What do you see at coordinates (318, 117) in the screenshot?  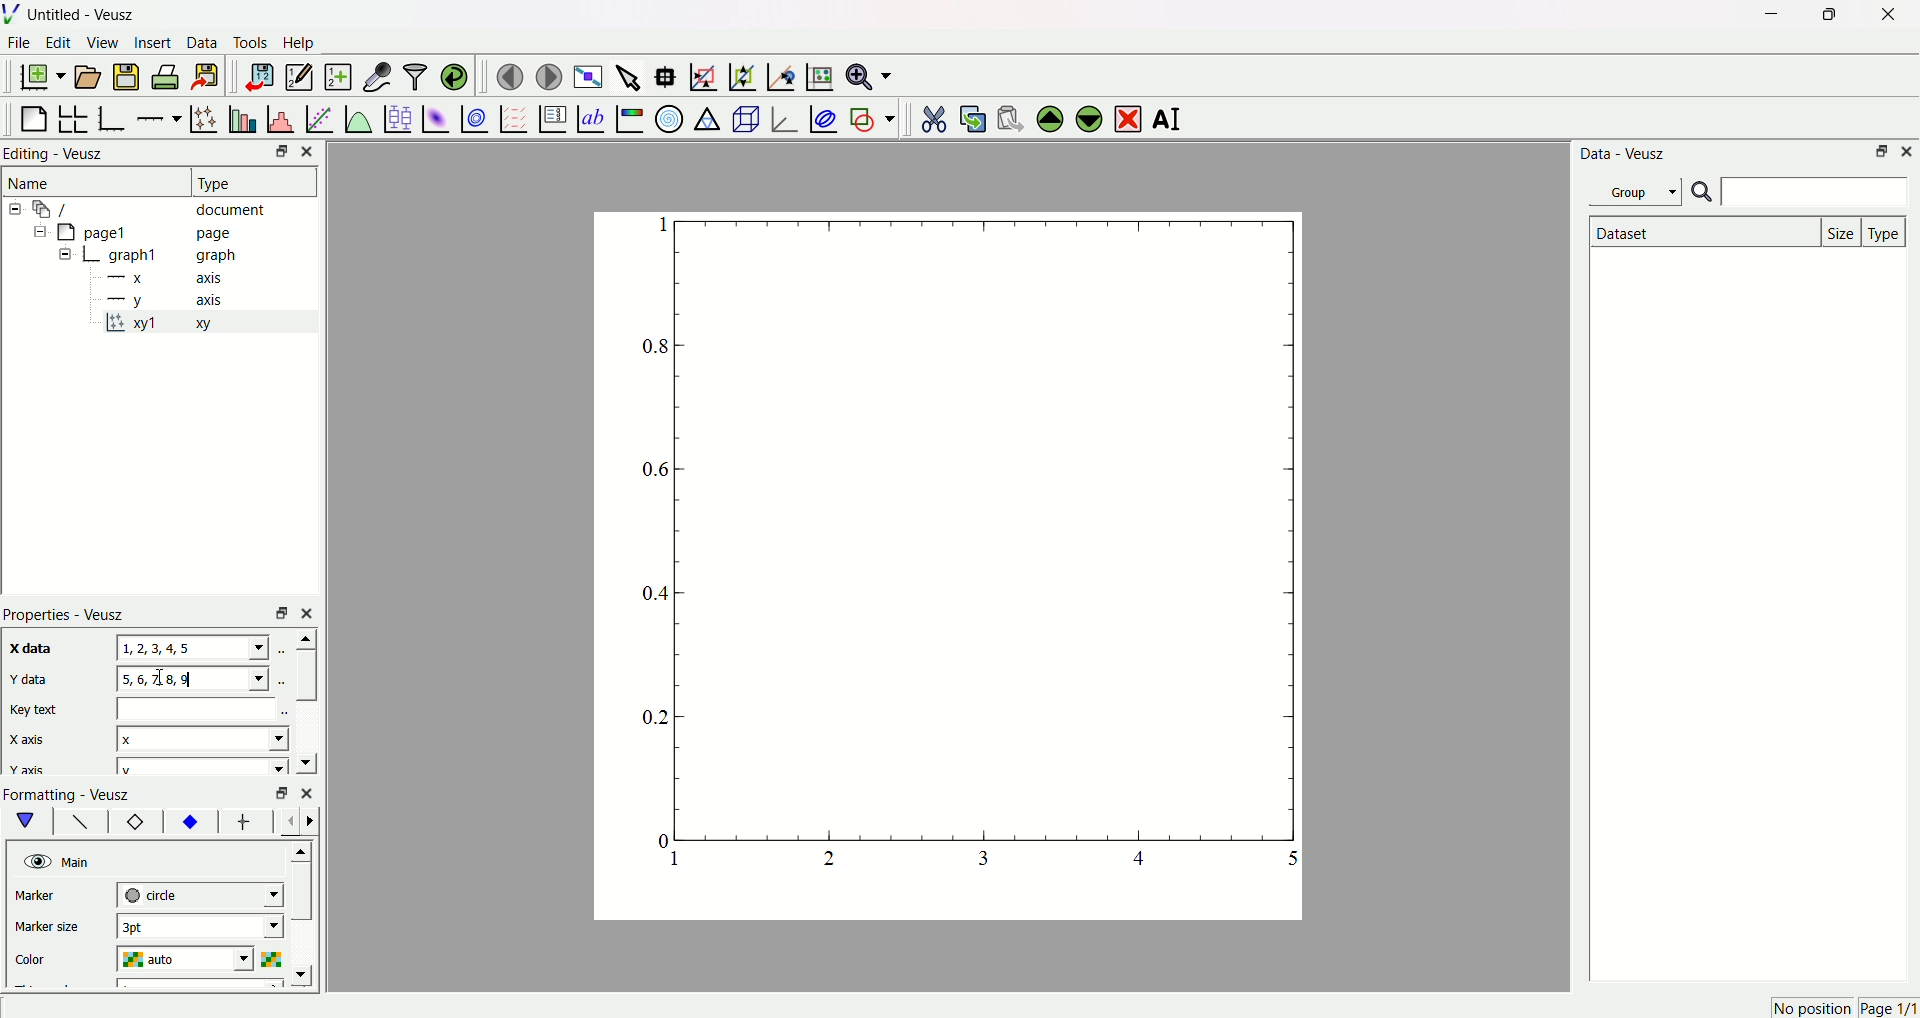 I see `fit a function` at bounding box center [318, 117].